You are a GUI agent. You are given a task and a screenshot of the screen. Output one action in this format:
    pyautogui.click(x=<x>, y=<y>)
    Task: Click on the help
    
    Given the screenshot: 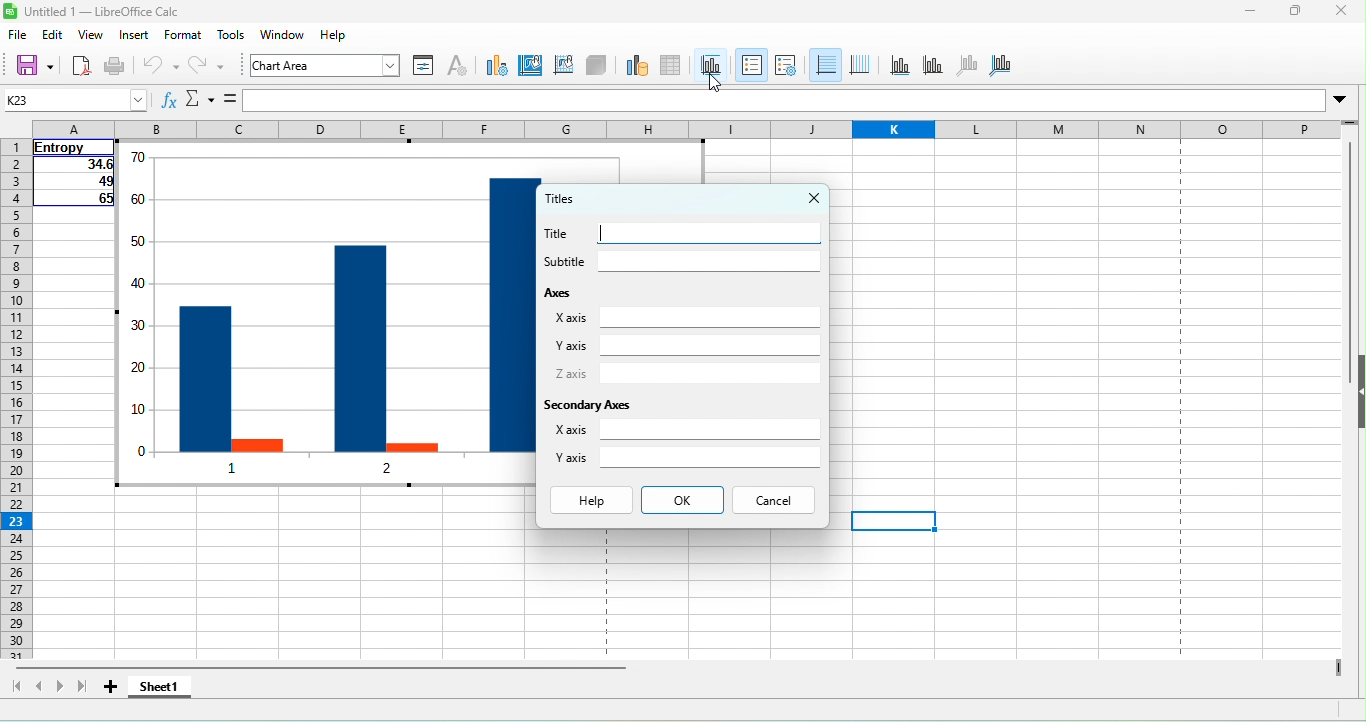 What is the action you would take?
    pyautogui.click(x=589, y=500)
    